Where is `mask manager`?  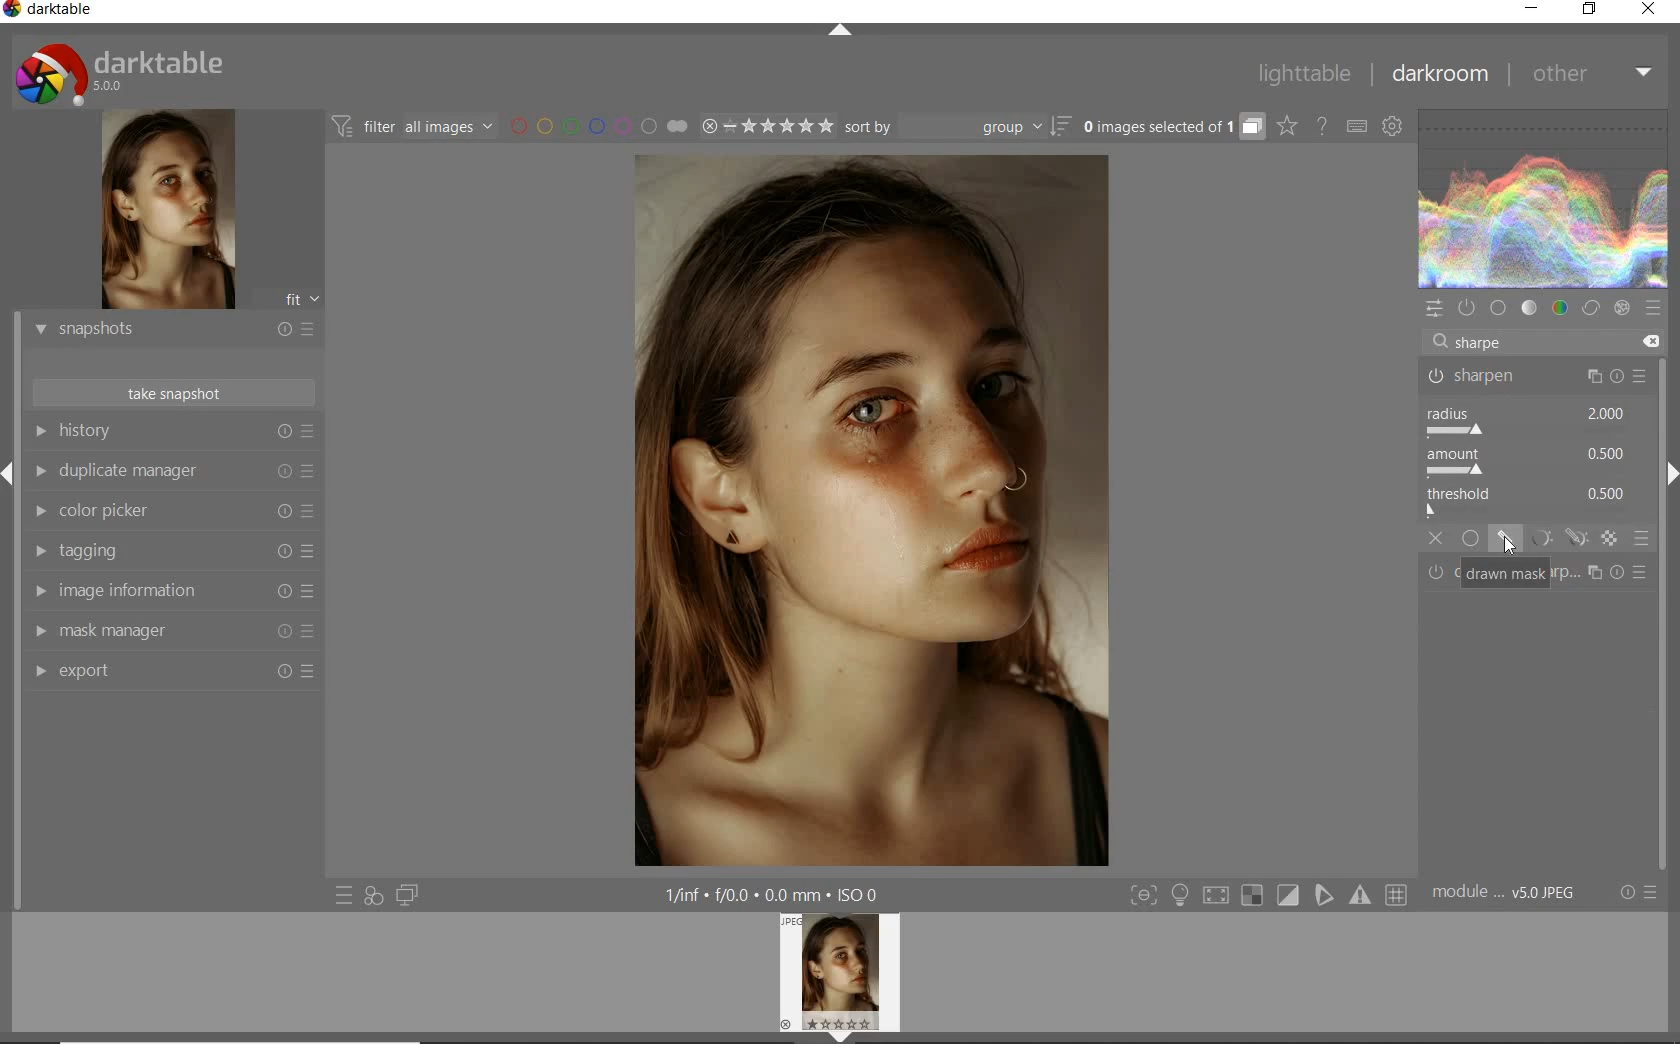
mask manager is located at coordinates (173, 632).